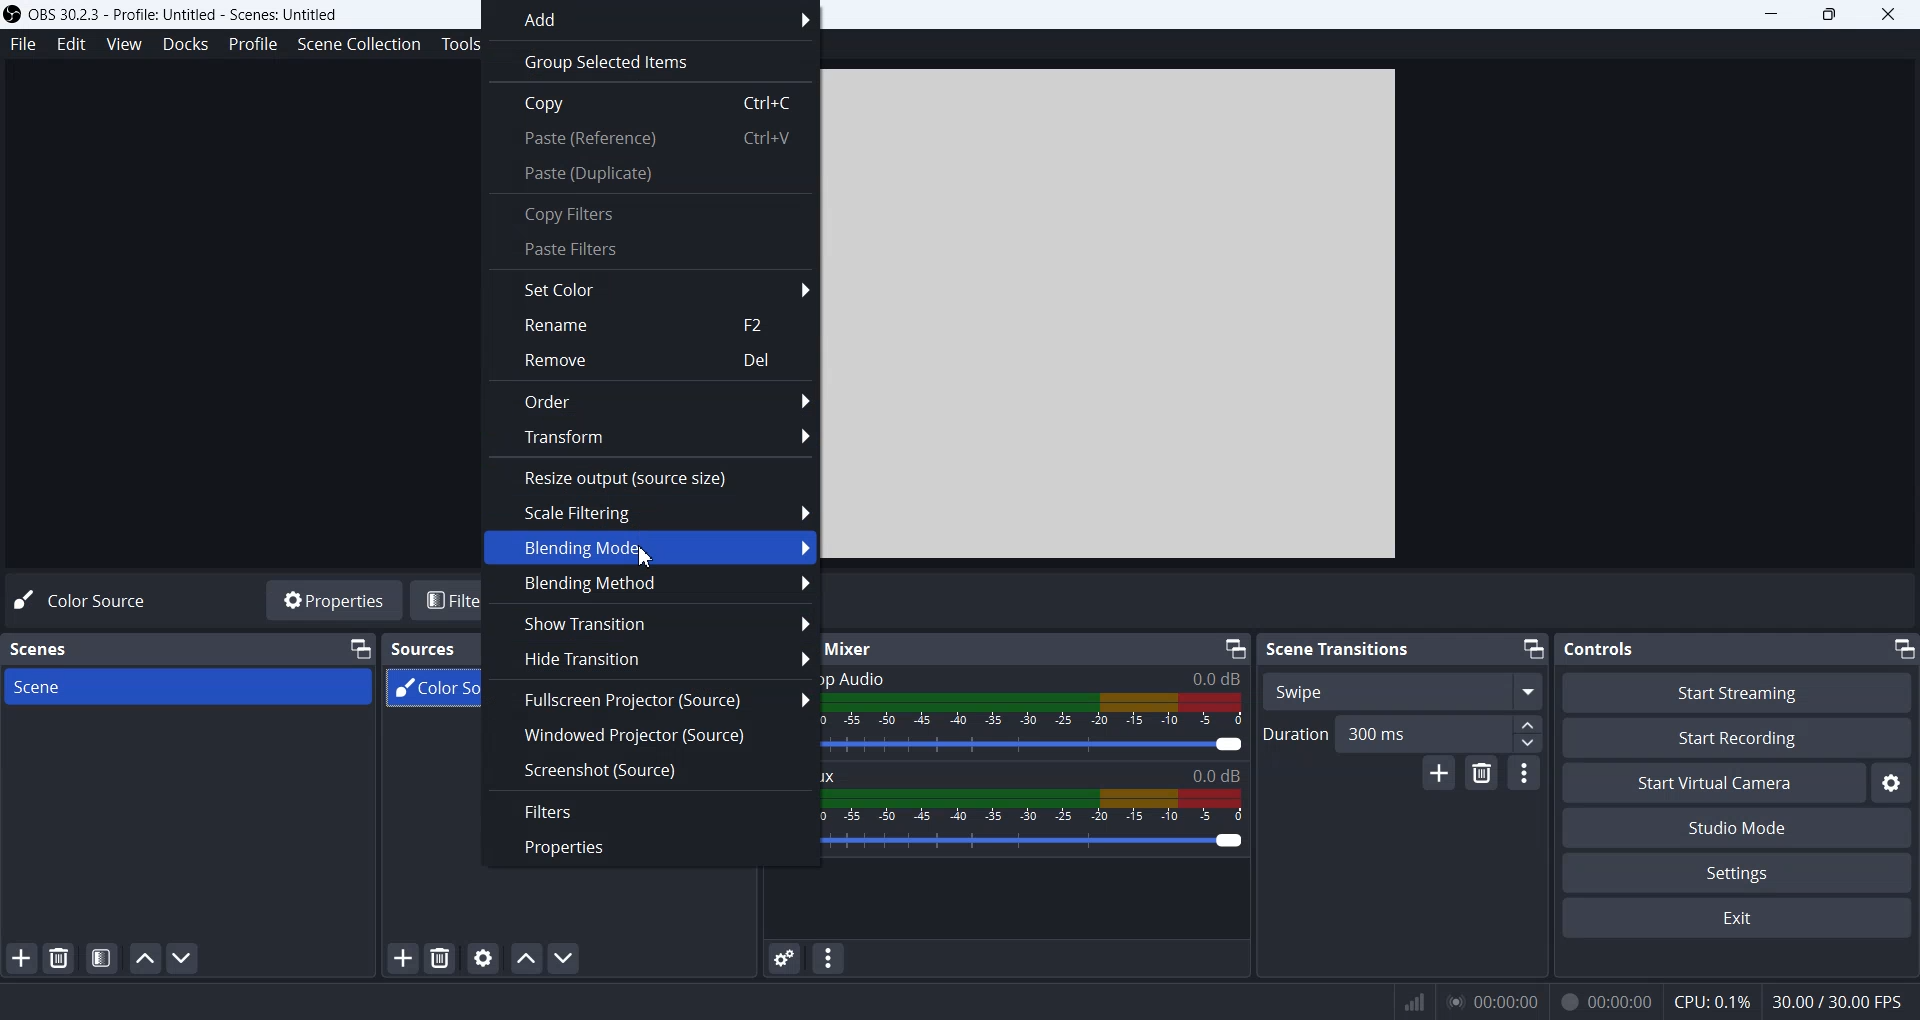 Image resolution: width=1920 pixels, height=1020 pixels. Describe the element at coordinates (566, 958) in the screenshot. I see `Move Source Down` at that location.